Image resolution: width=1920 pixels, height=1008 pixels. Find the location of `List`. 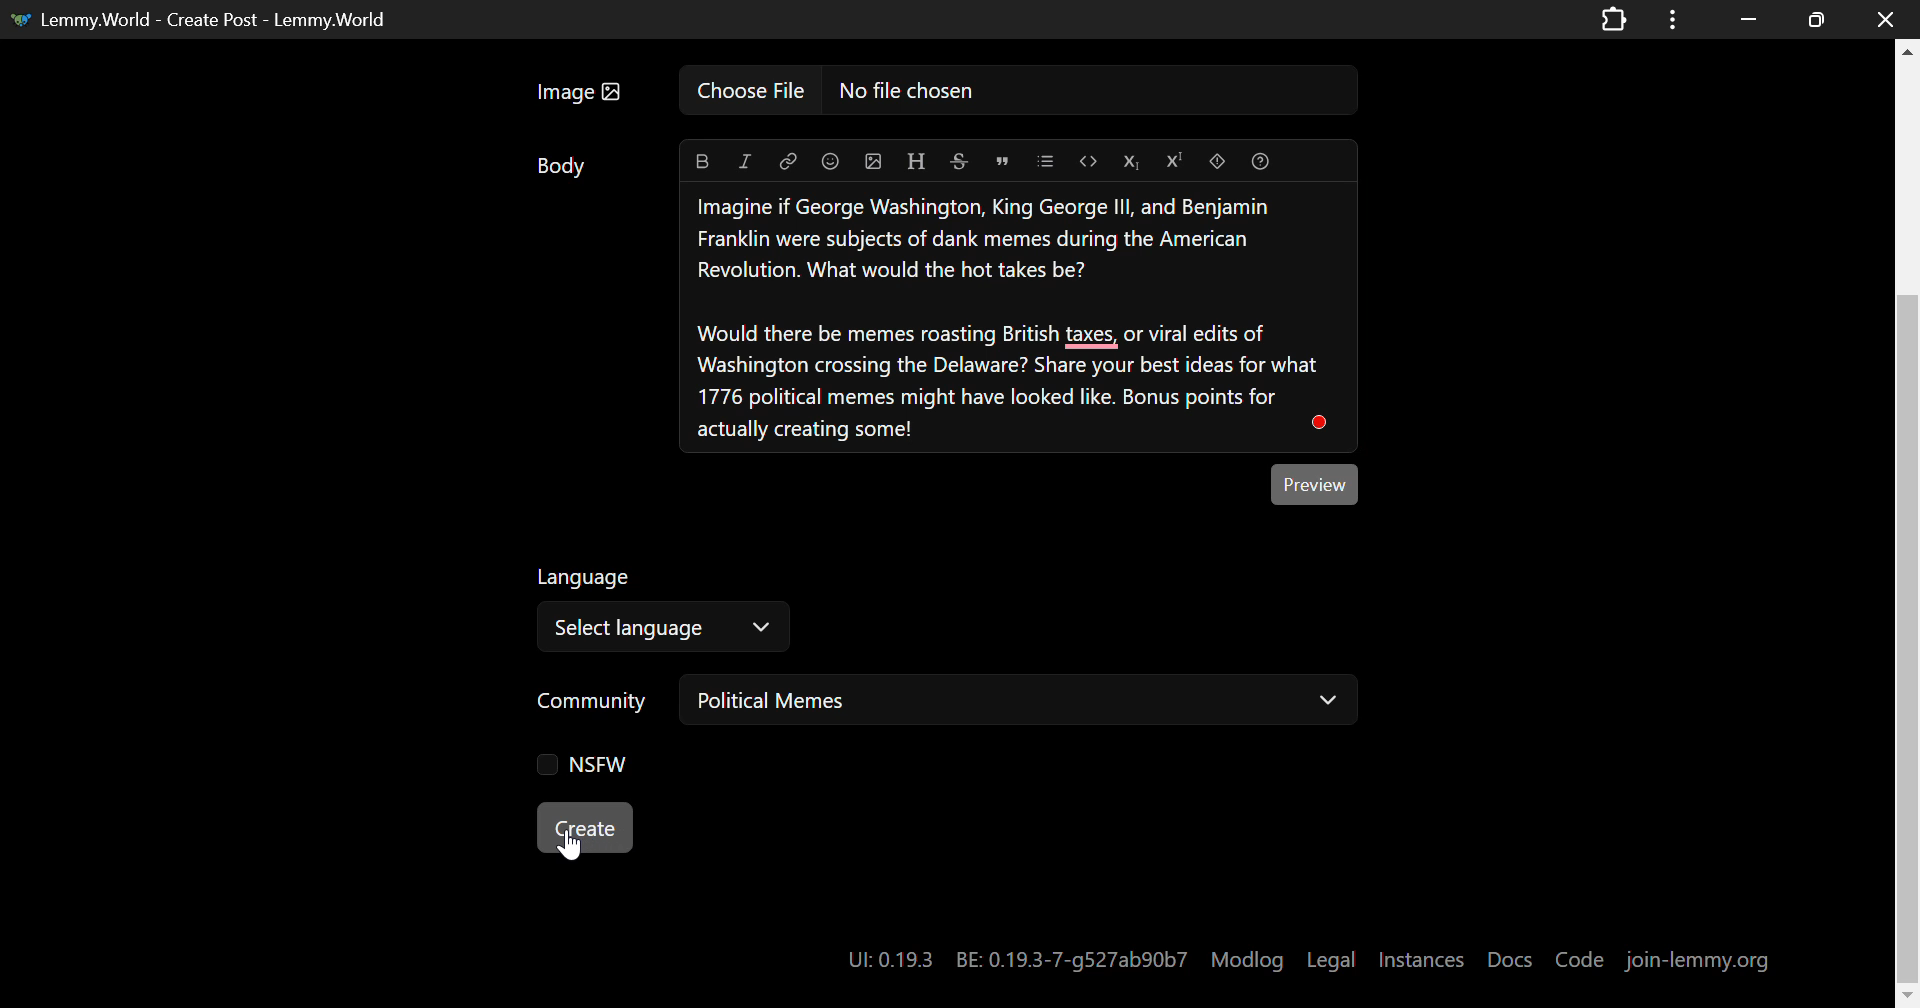

List is located at coordinates (1045, 161).